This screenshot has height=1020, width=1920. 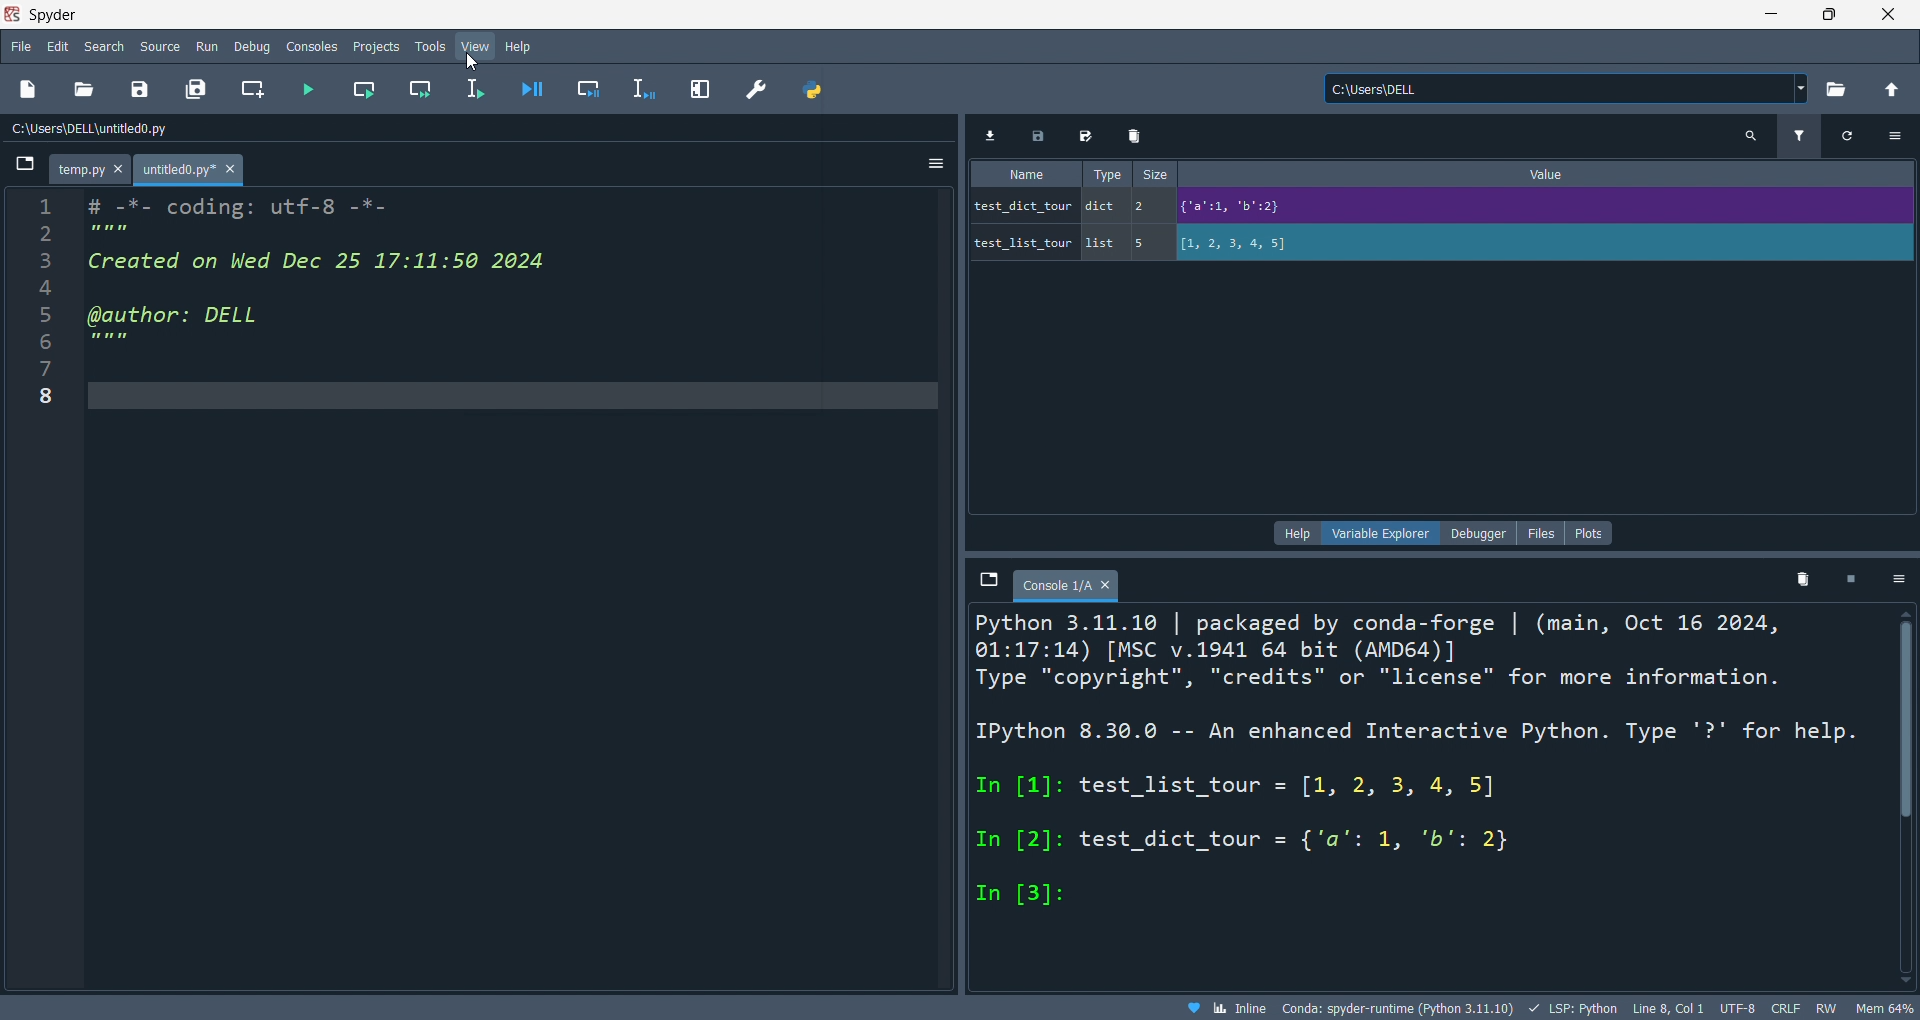 I want to click on debug file, so click(x=528, y=90).